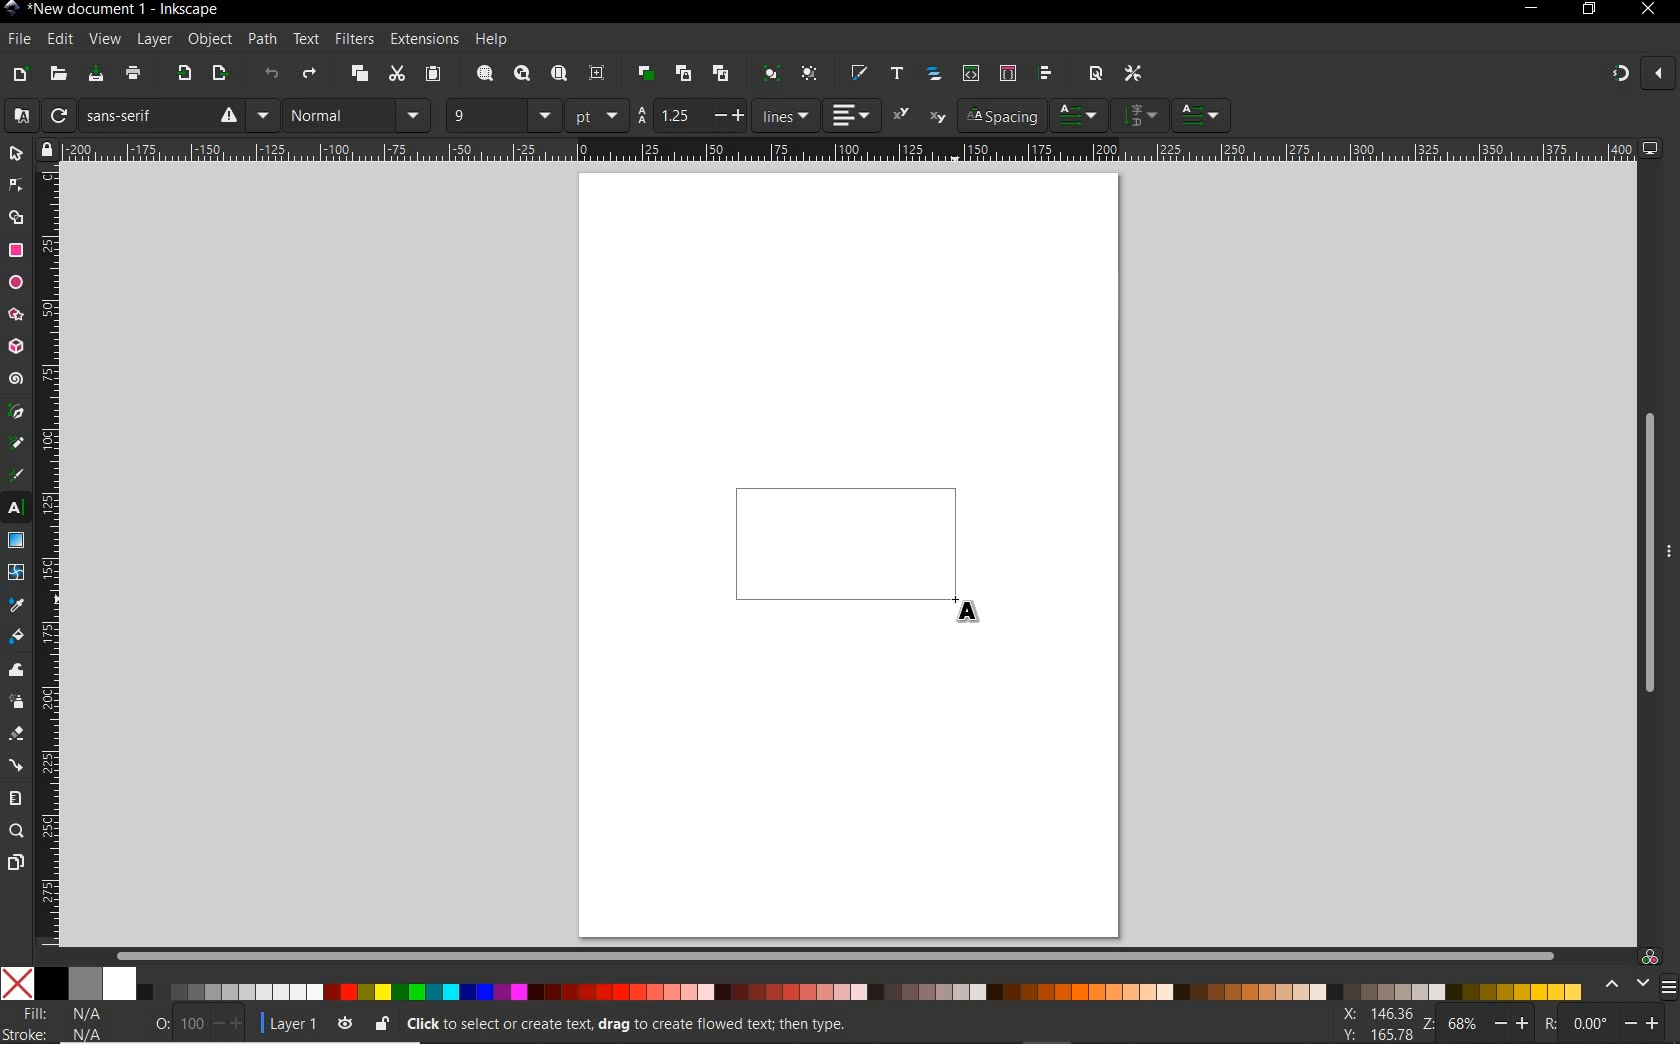 The height and width of the screenshot is (1044, 1680). I want to click on computer icon, so click(1651, 148).